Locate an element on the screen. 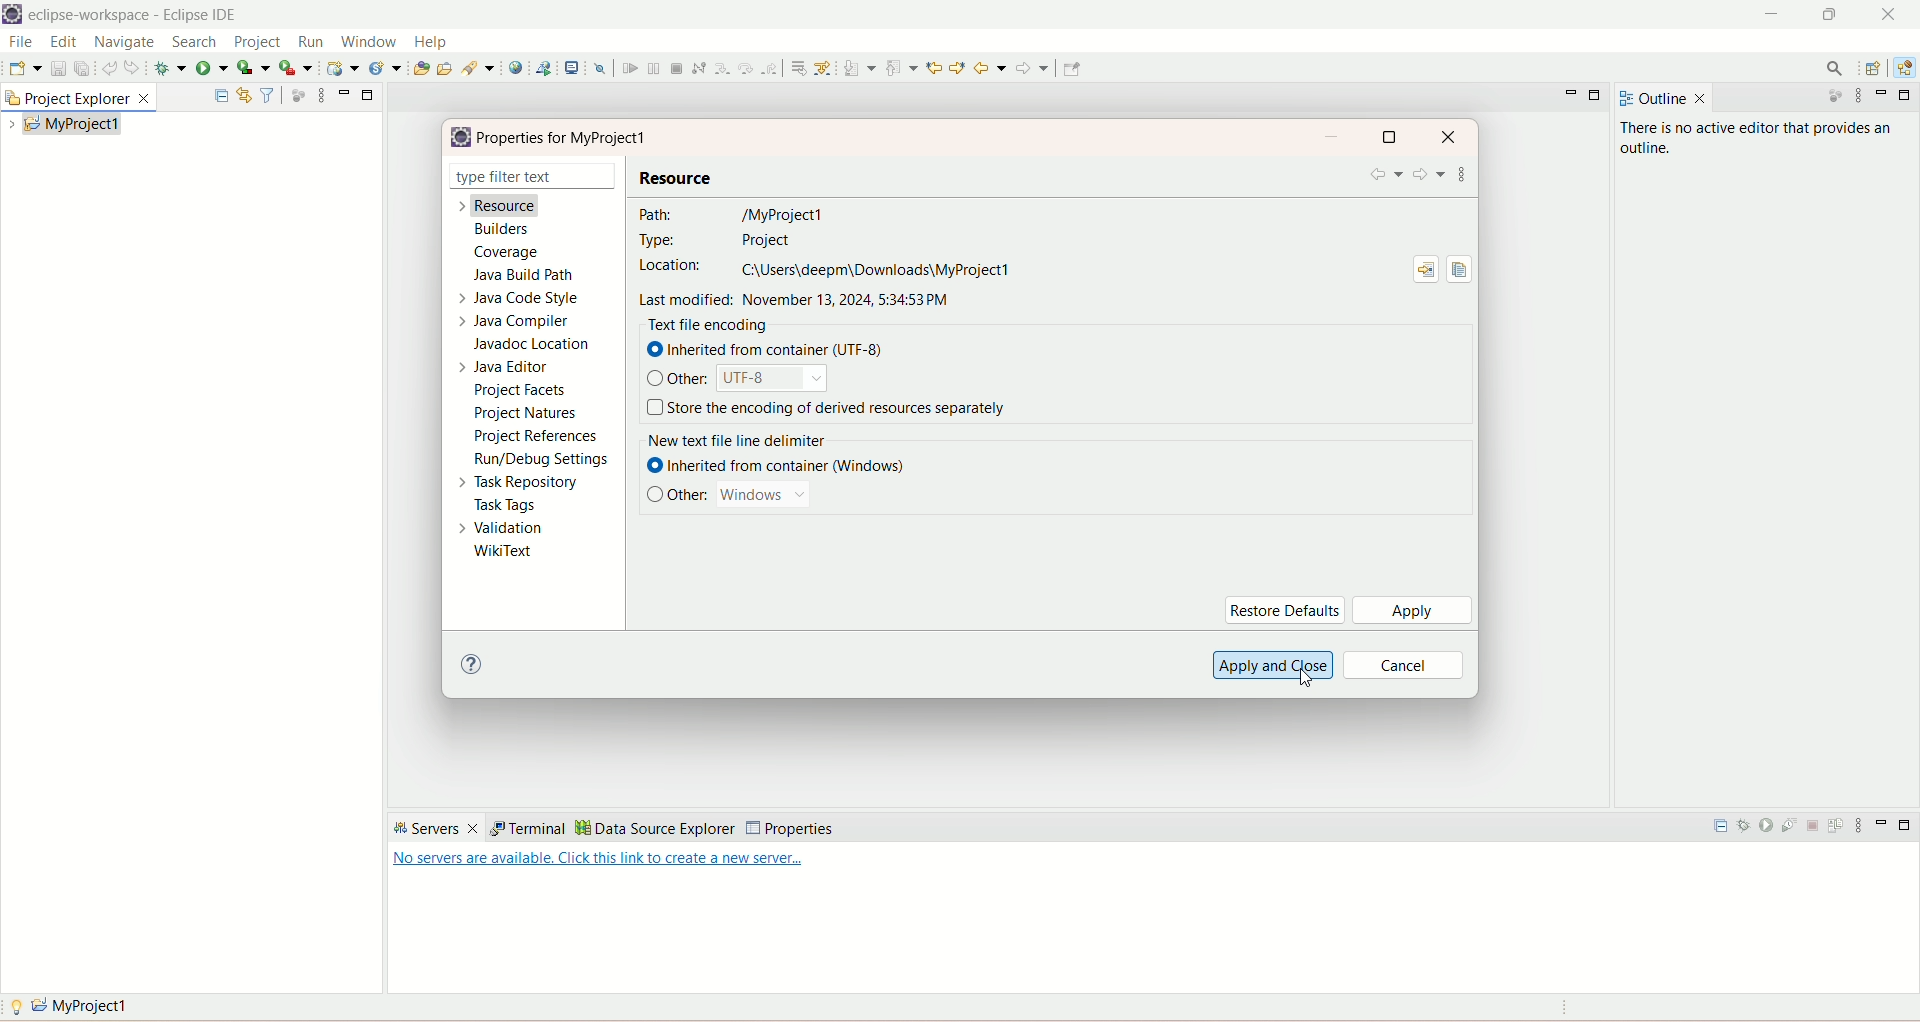 Image resolution: width=1920 pixels, height=1022 pixels. run settings is located at coordinates (539, 462).